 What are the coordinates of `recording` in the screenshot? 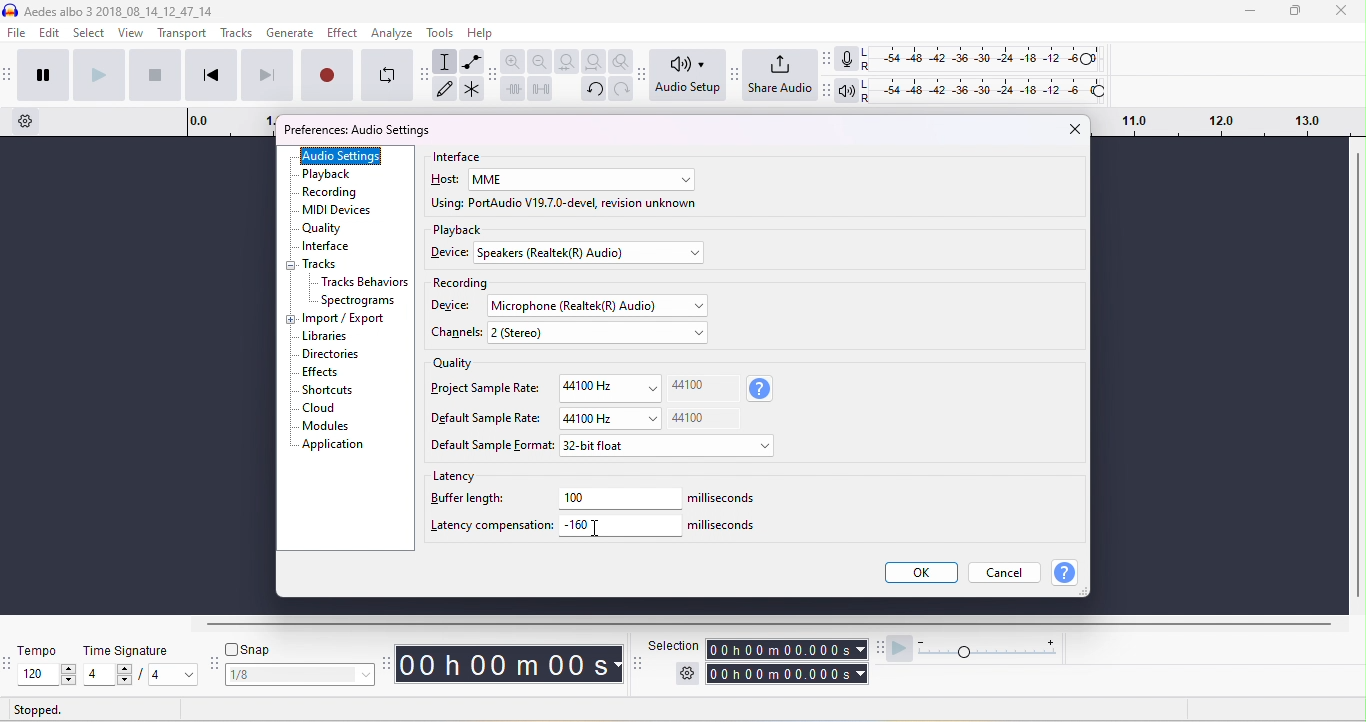 It's located at (459, 284).